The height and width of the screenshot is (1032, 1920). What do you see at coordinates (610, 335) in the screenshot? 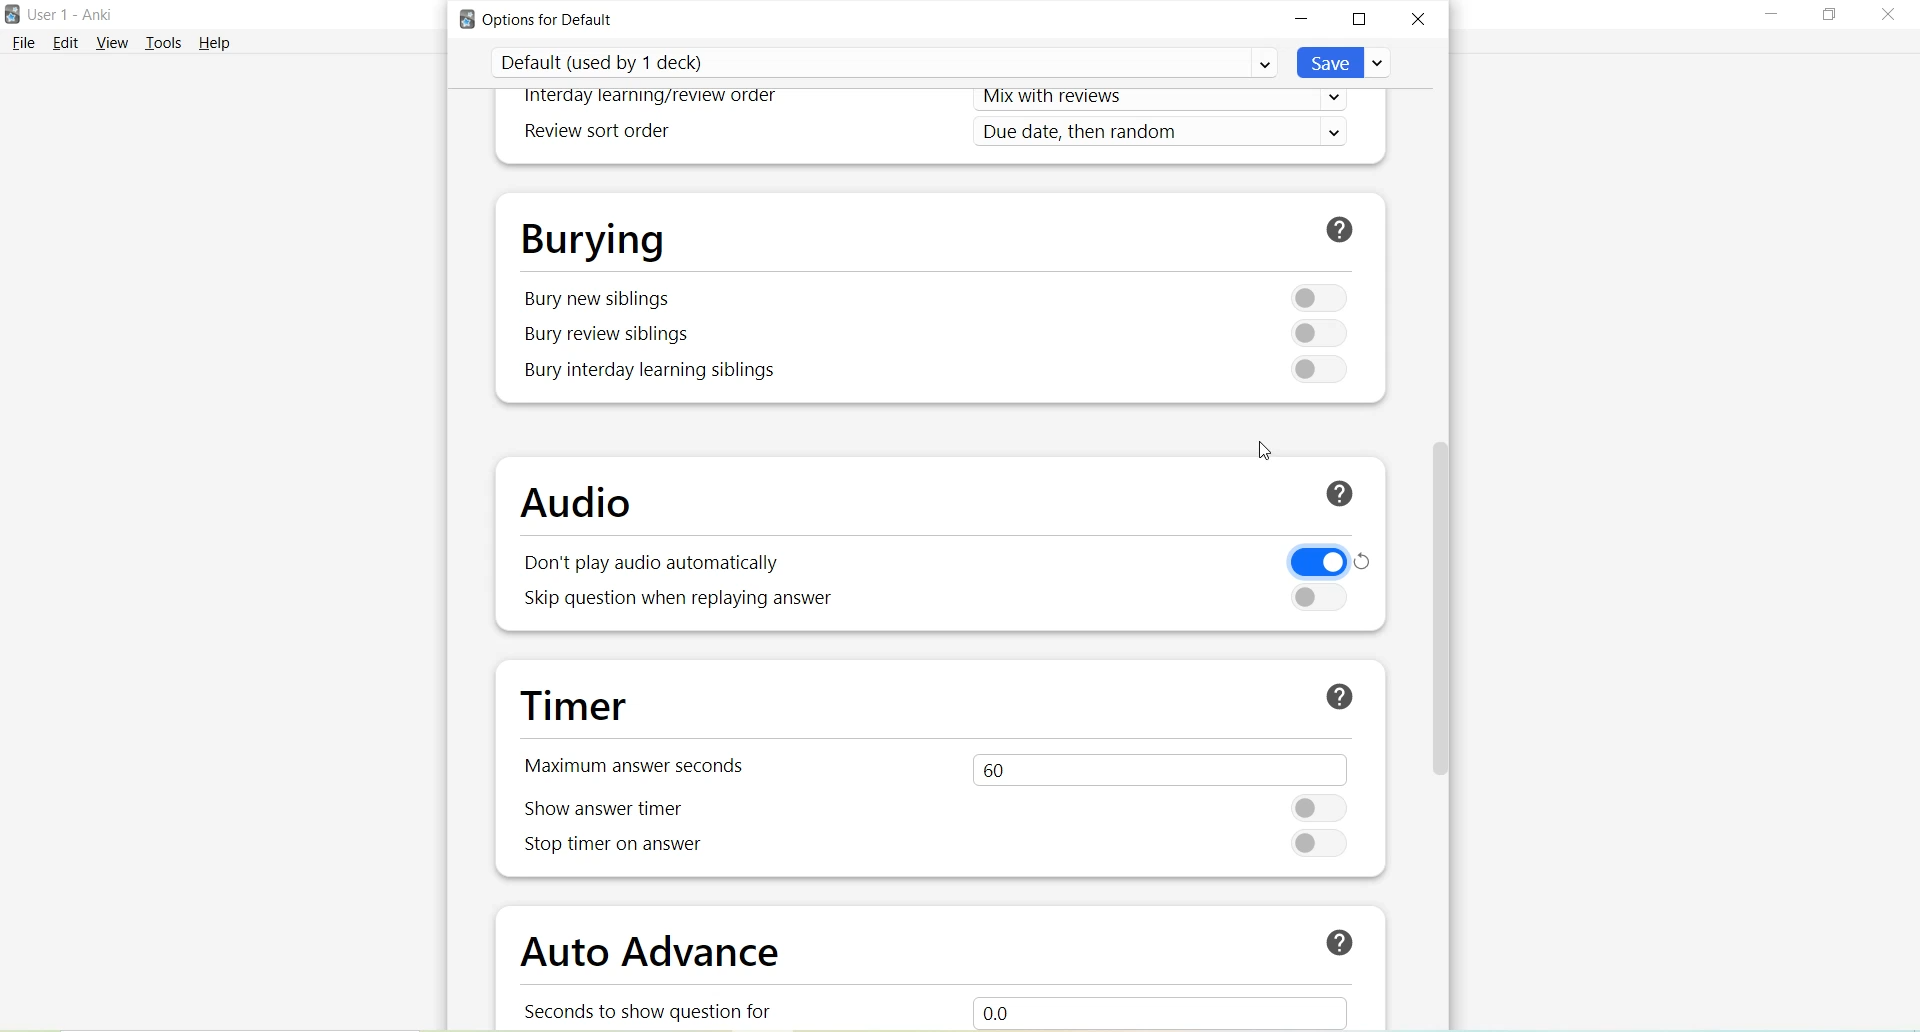
I see `Bury review siblings` at bounding box center [610, 335].